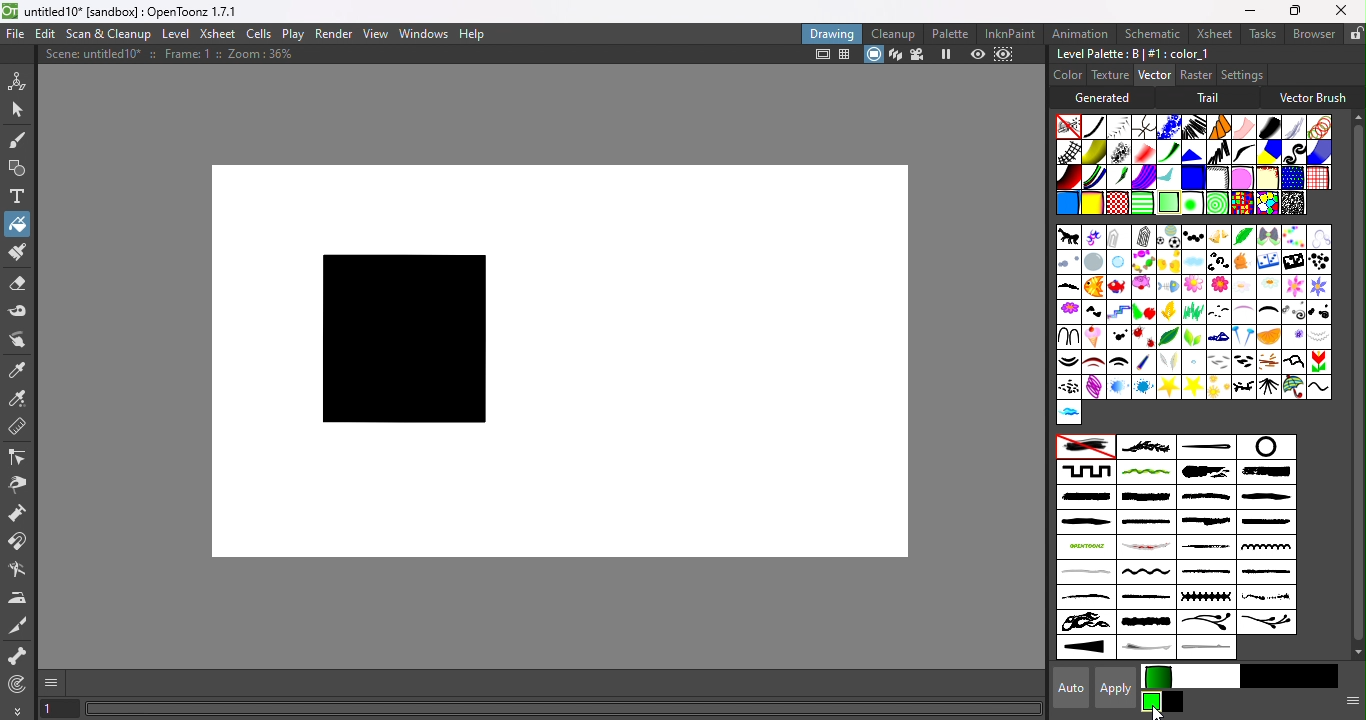  What do you see at coordinates (217, 33) in the screenshot?
I see `Xsheet` at bounding box center [217, 33].